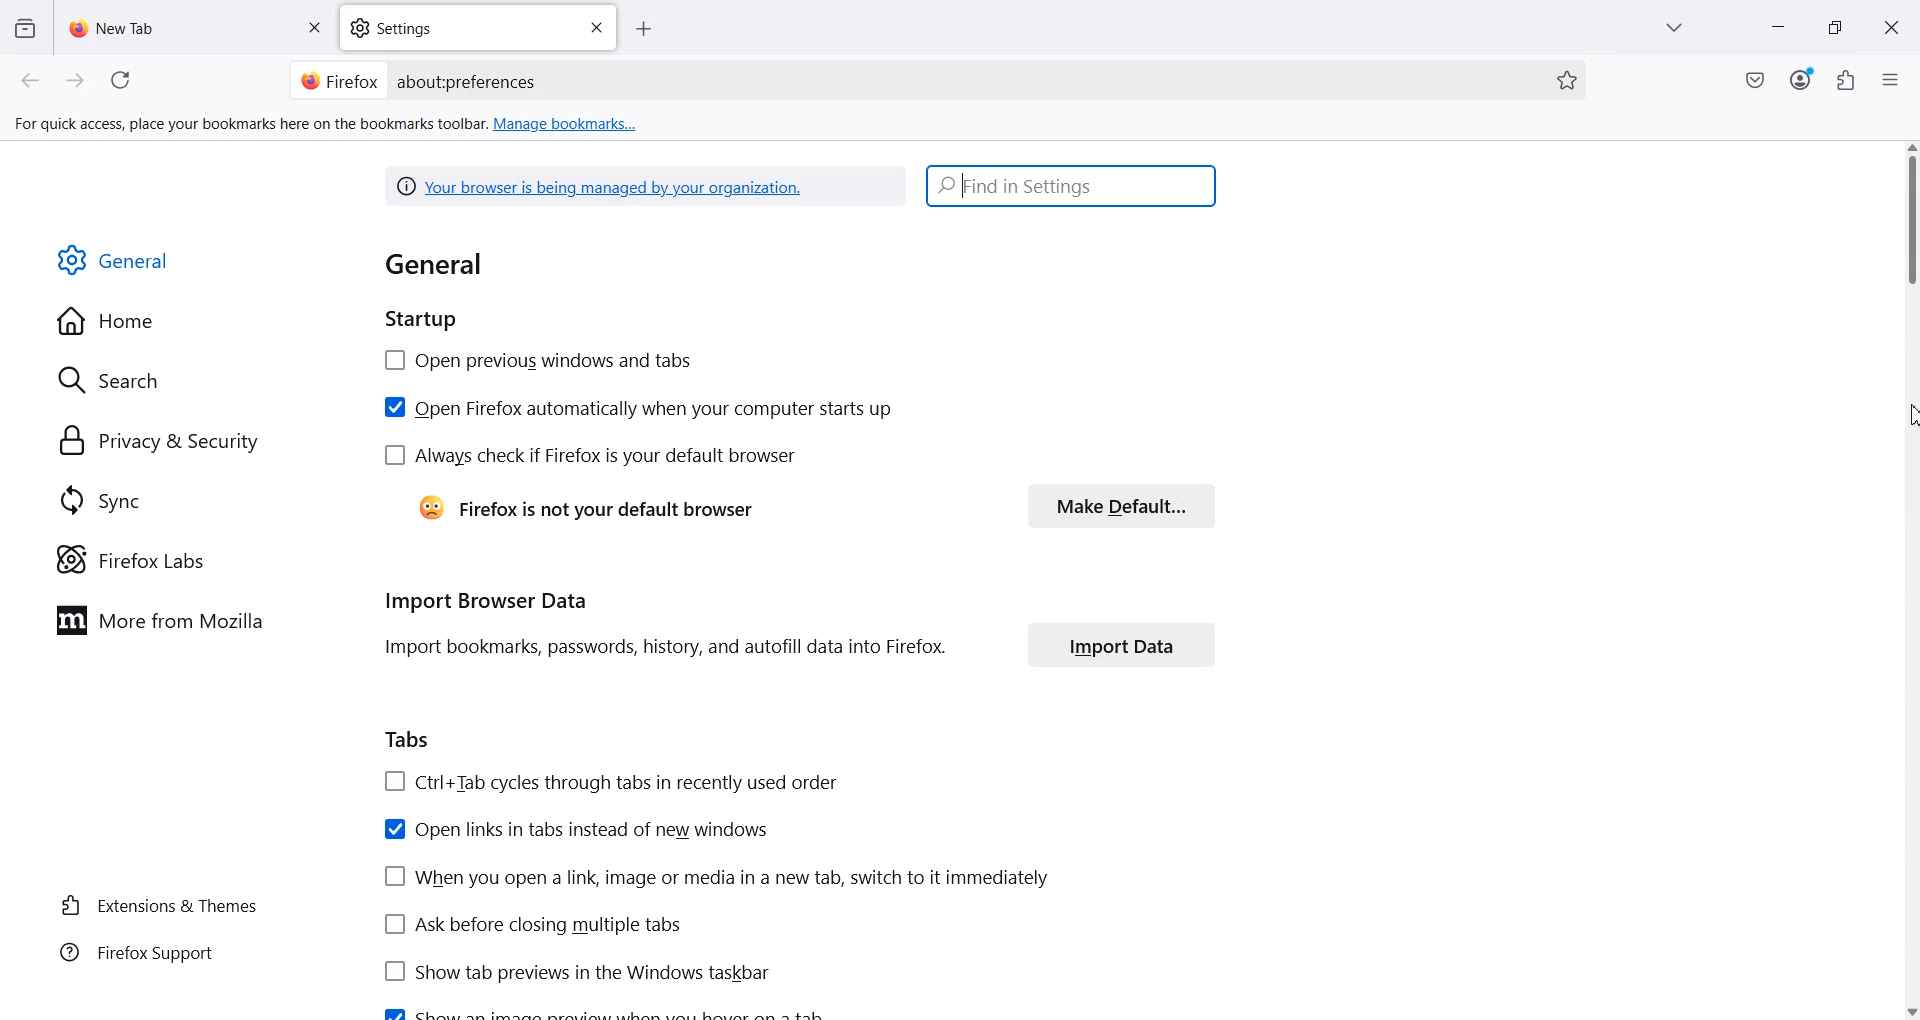 This screenshot has height=1020, width=1920. I want to click on Refresh, so click(124, 81).